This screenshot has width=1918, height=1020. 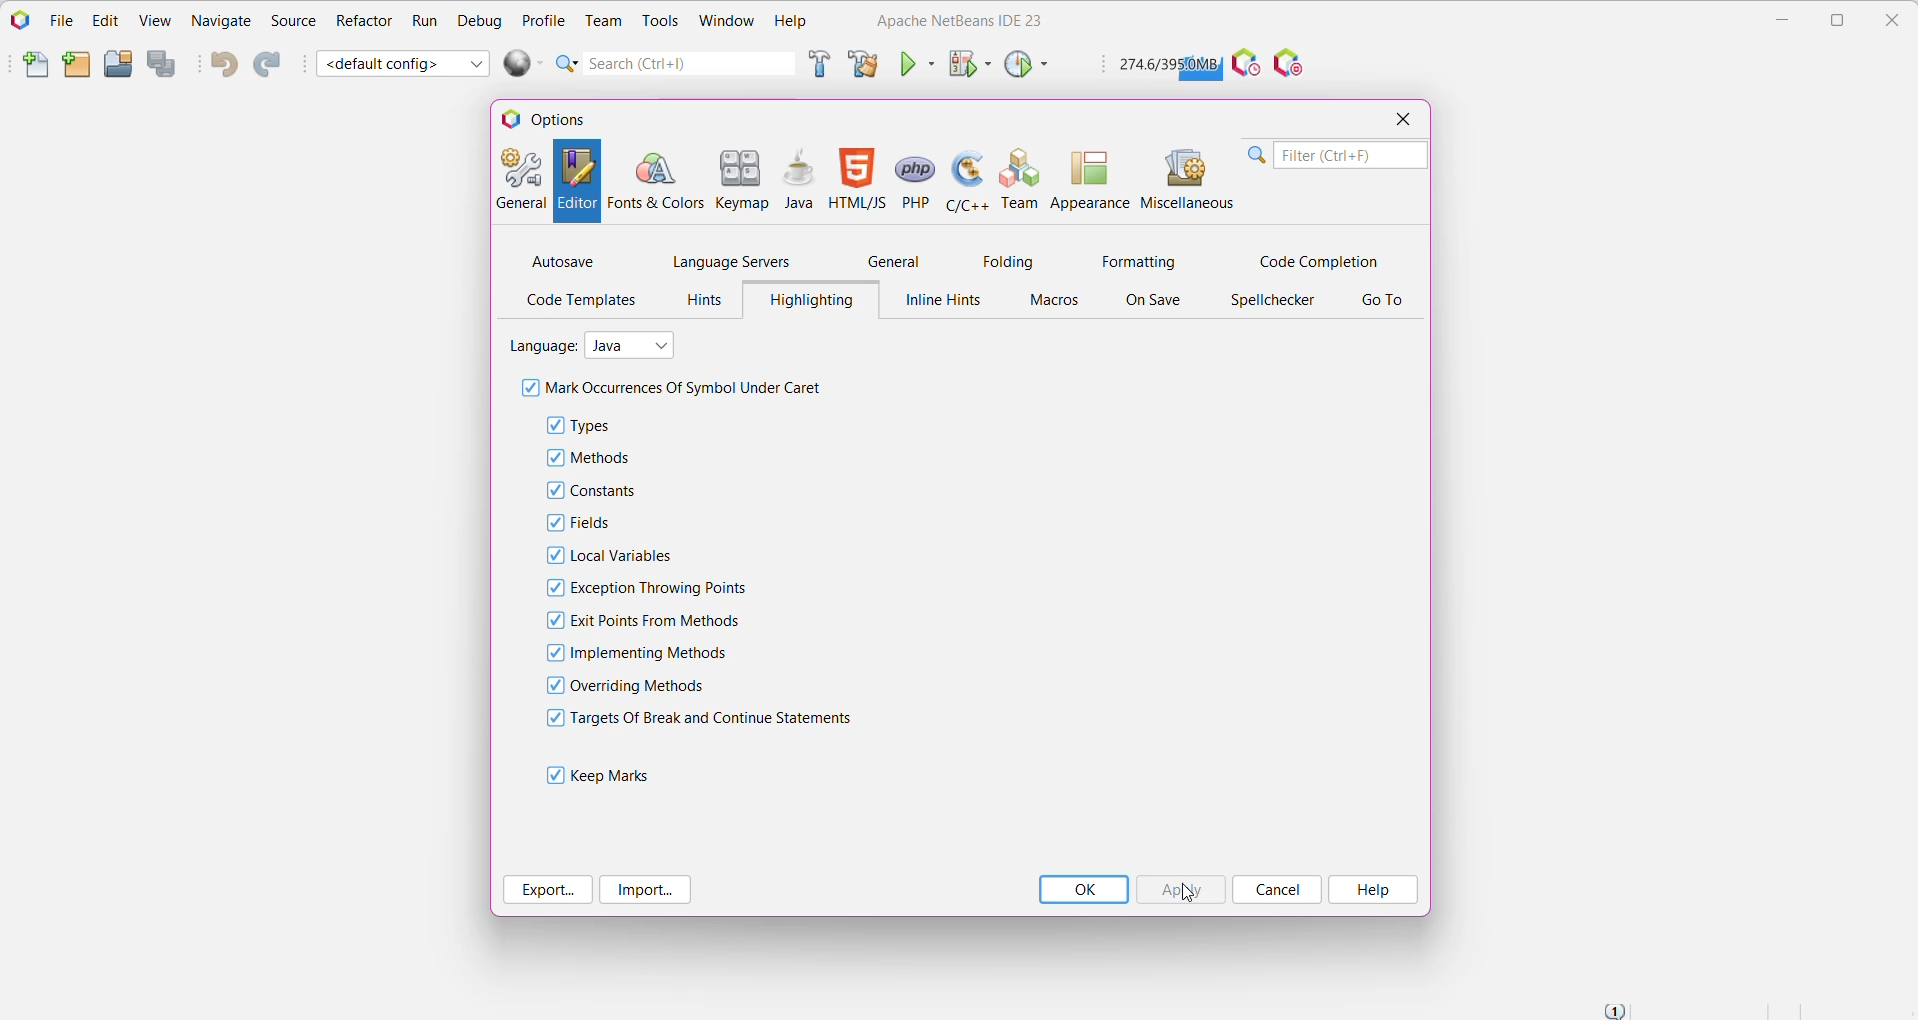 What do you see at coordinates (552, 588) in the screenshot?
I see `checkbox` at bounding box center [552, 588].